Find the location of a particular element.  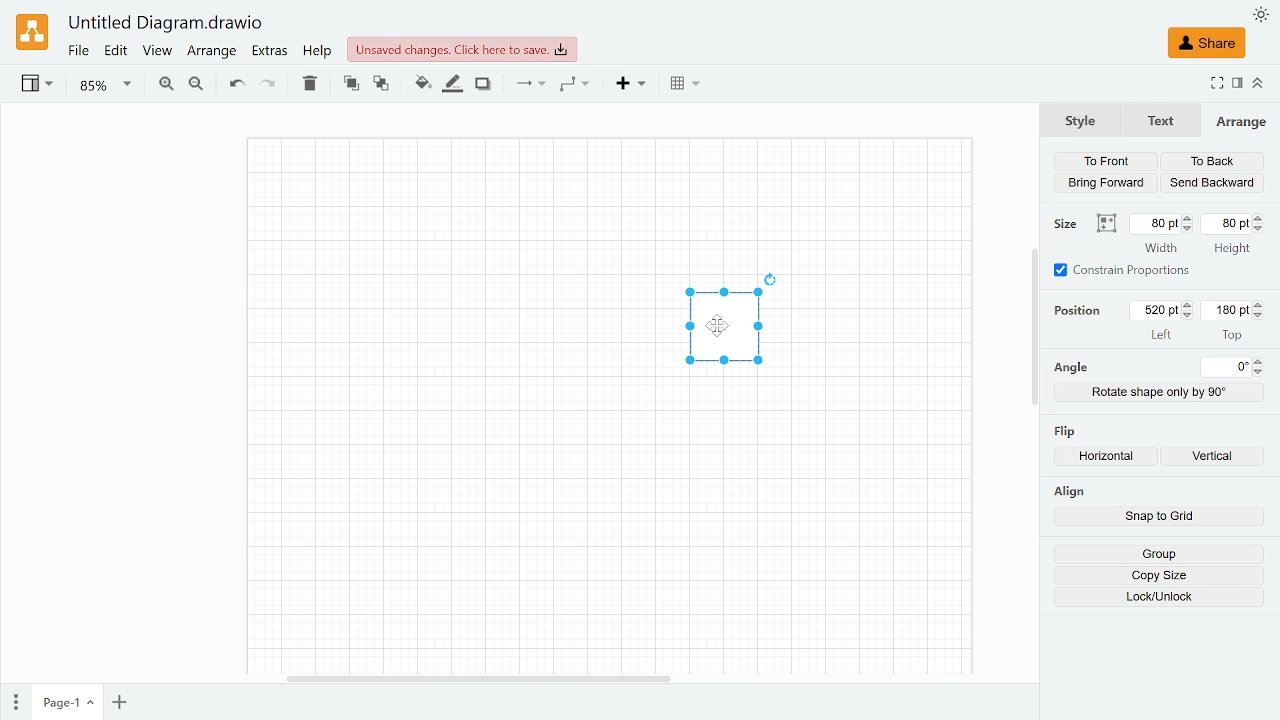

Zoom out is located at coordinates (196, 86).